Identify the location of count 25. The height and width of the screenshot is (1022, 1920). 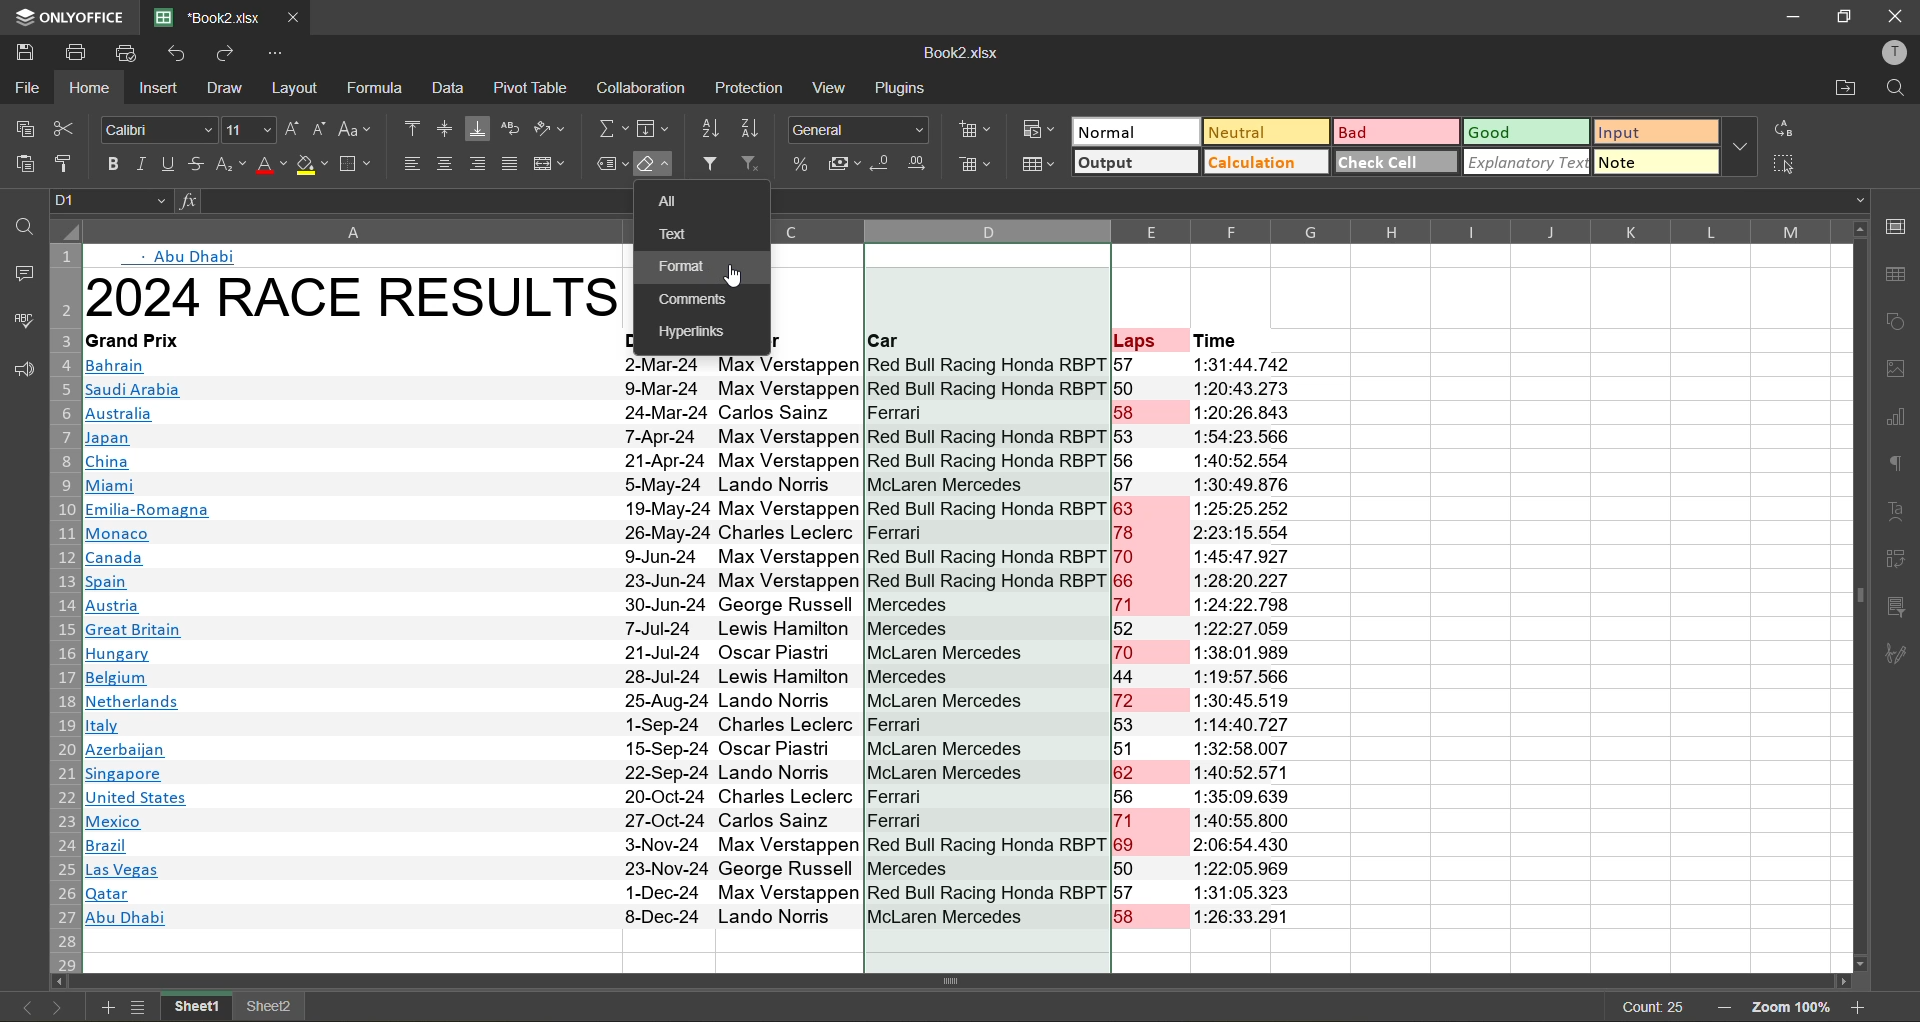
(1649, 1007).